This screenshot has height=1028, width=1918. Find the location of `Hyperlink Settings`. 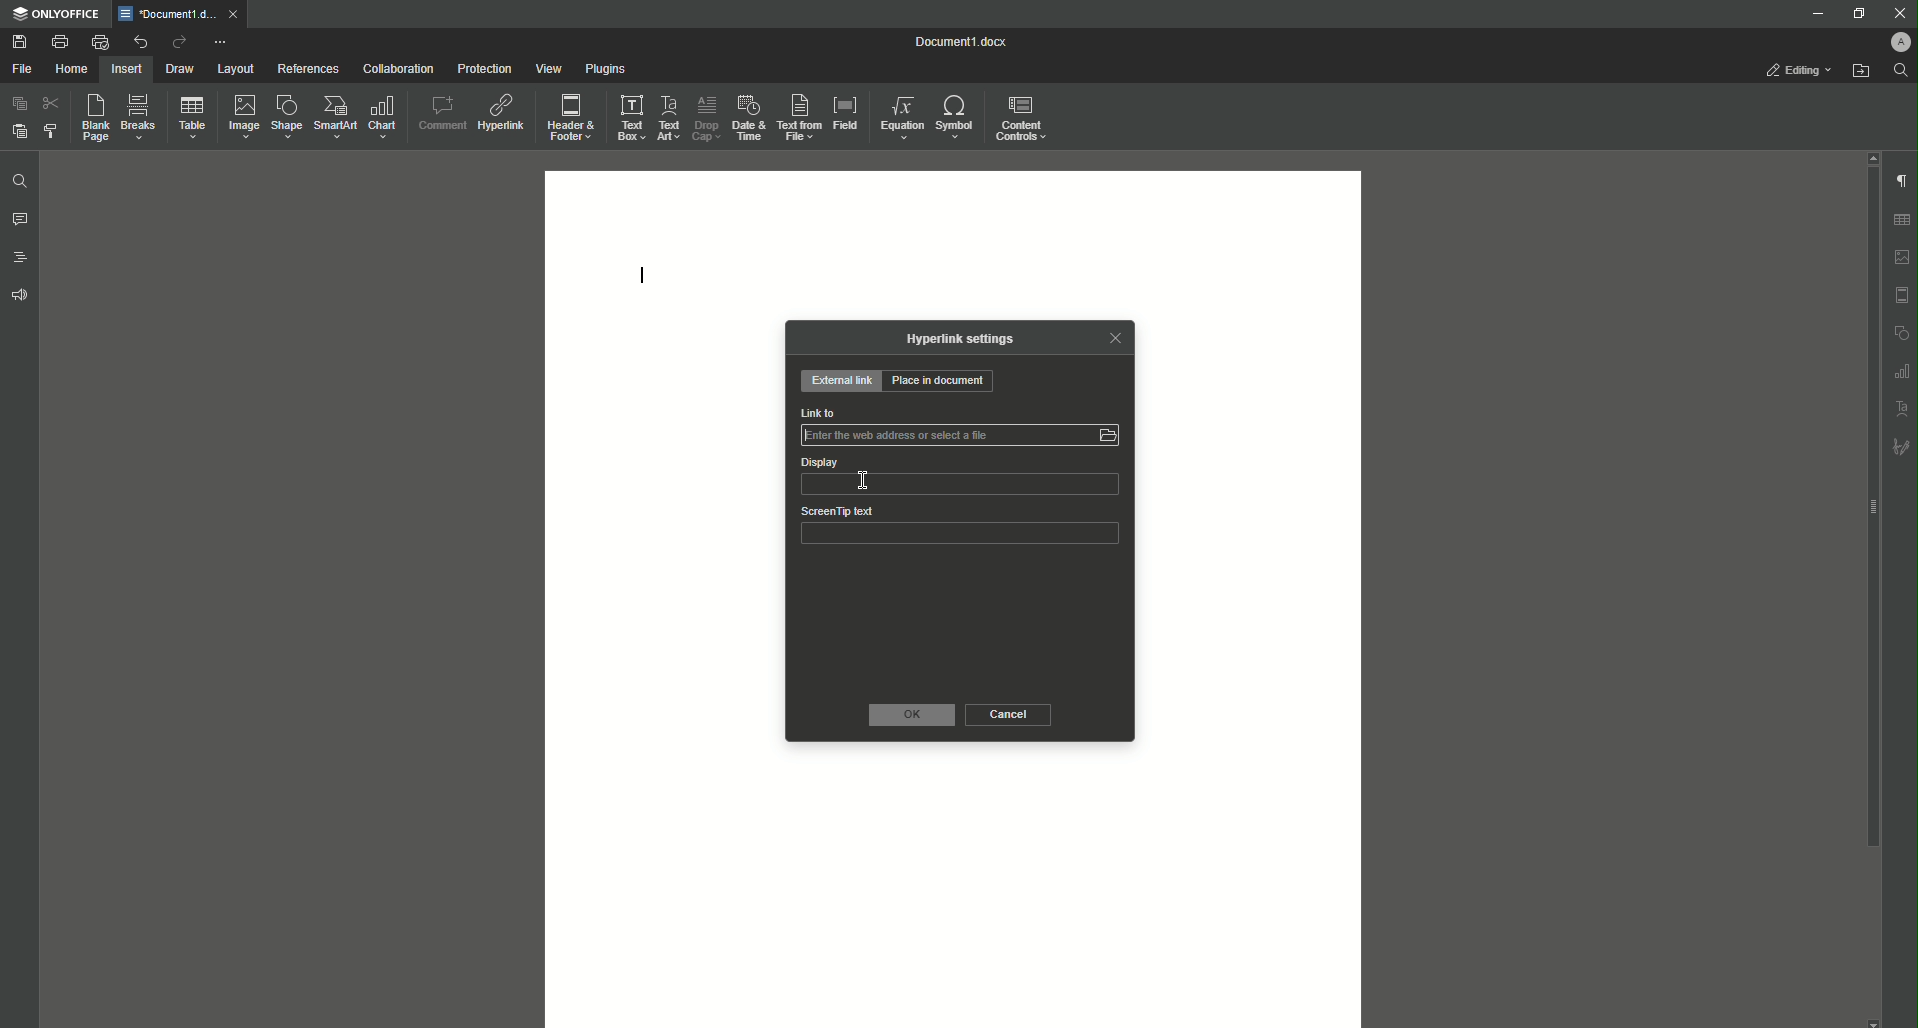

Hyperlink Settings is located at coordinates (955, 344).